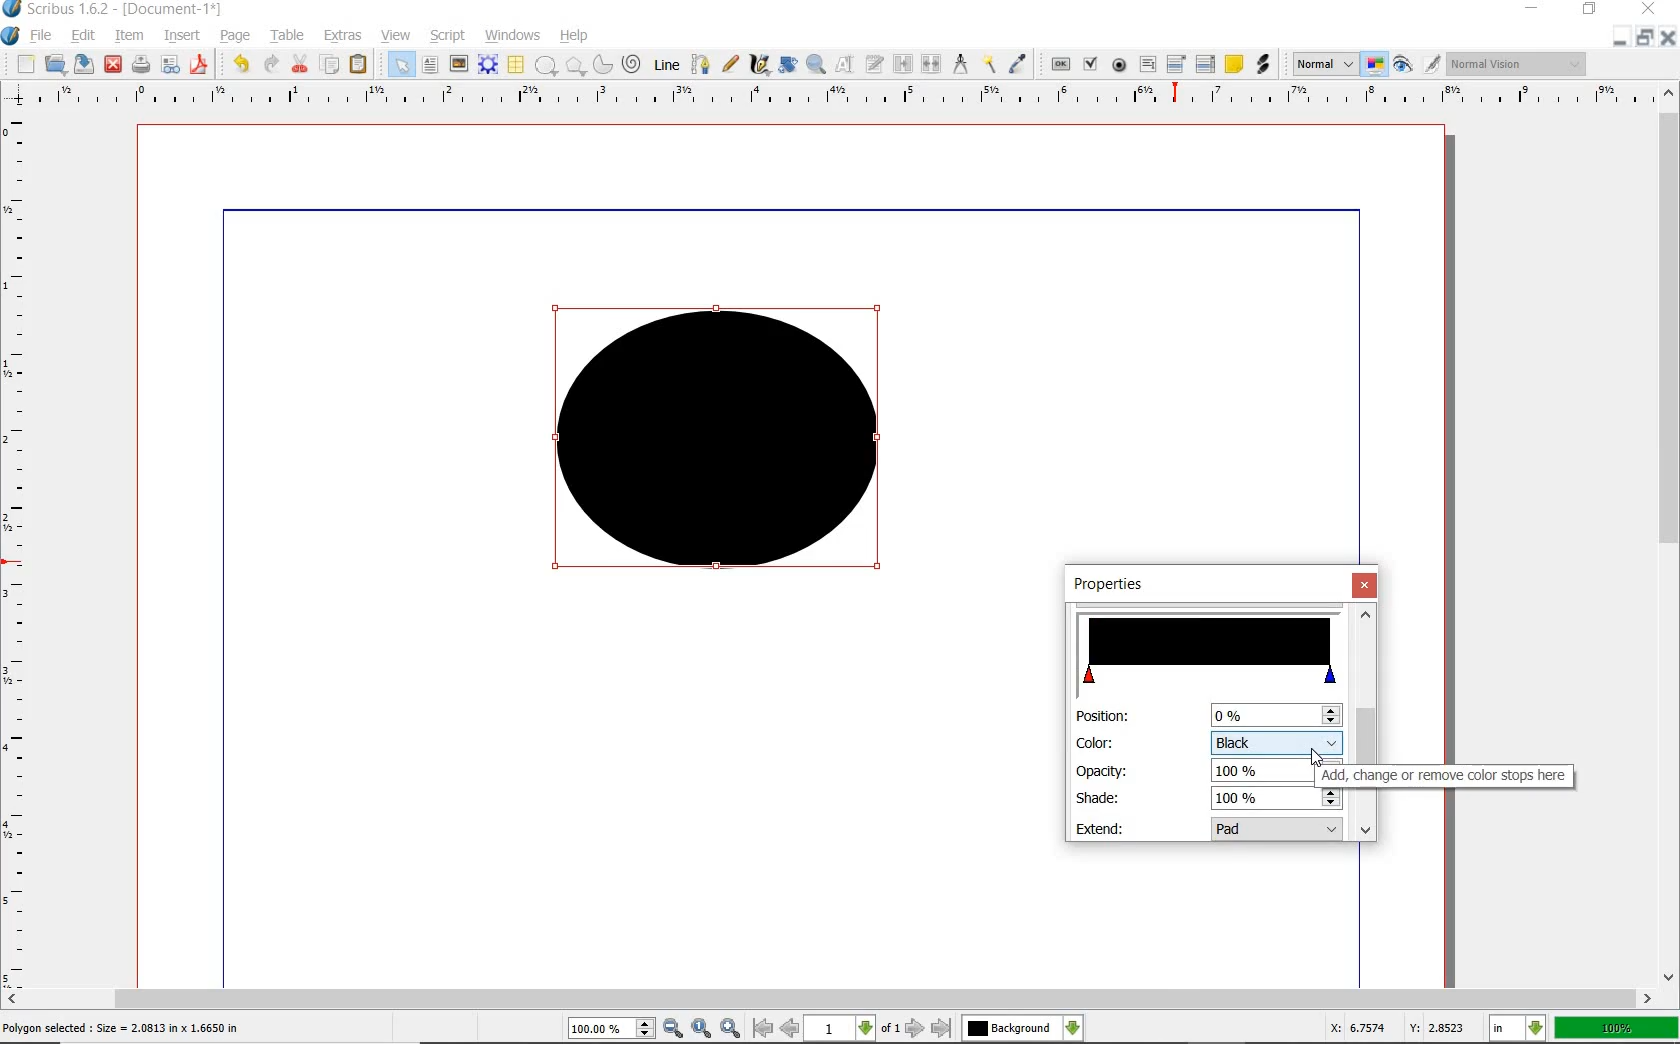  What do you see at coordinates (1668, 38) in the screenshot?
I see `CLOSE` at bounding box center [1668, 38].